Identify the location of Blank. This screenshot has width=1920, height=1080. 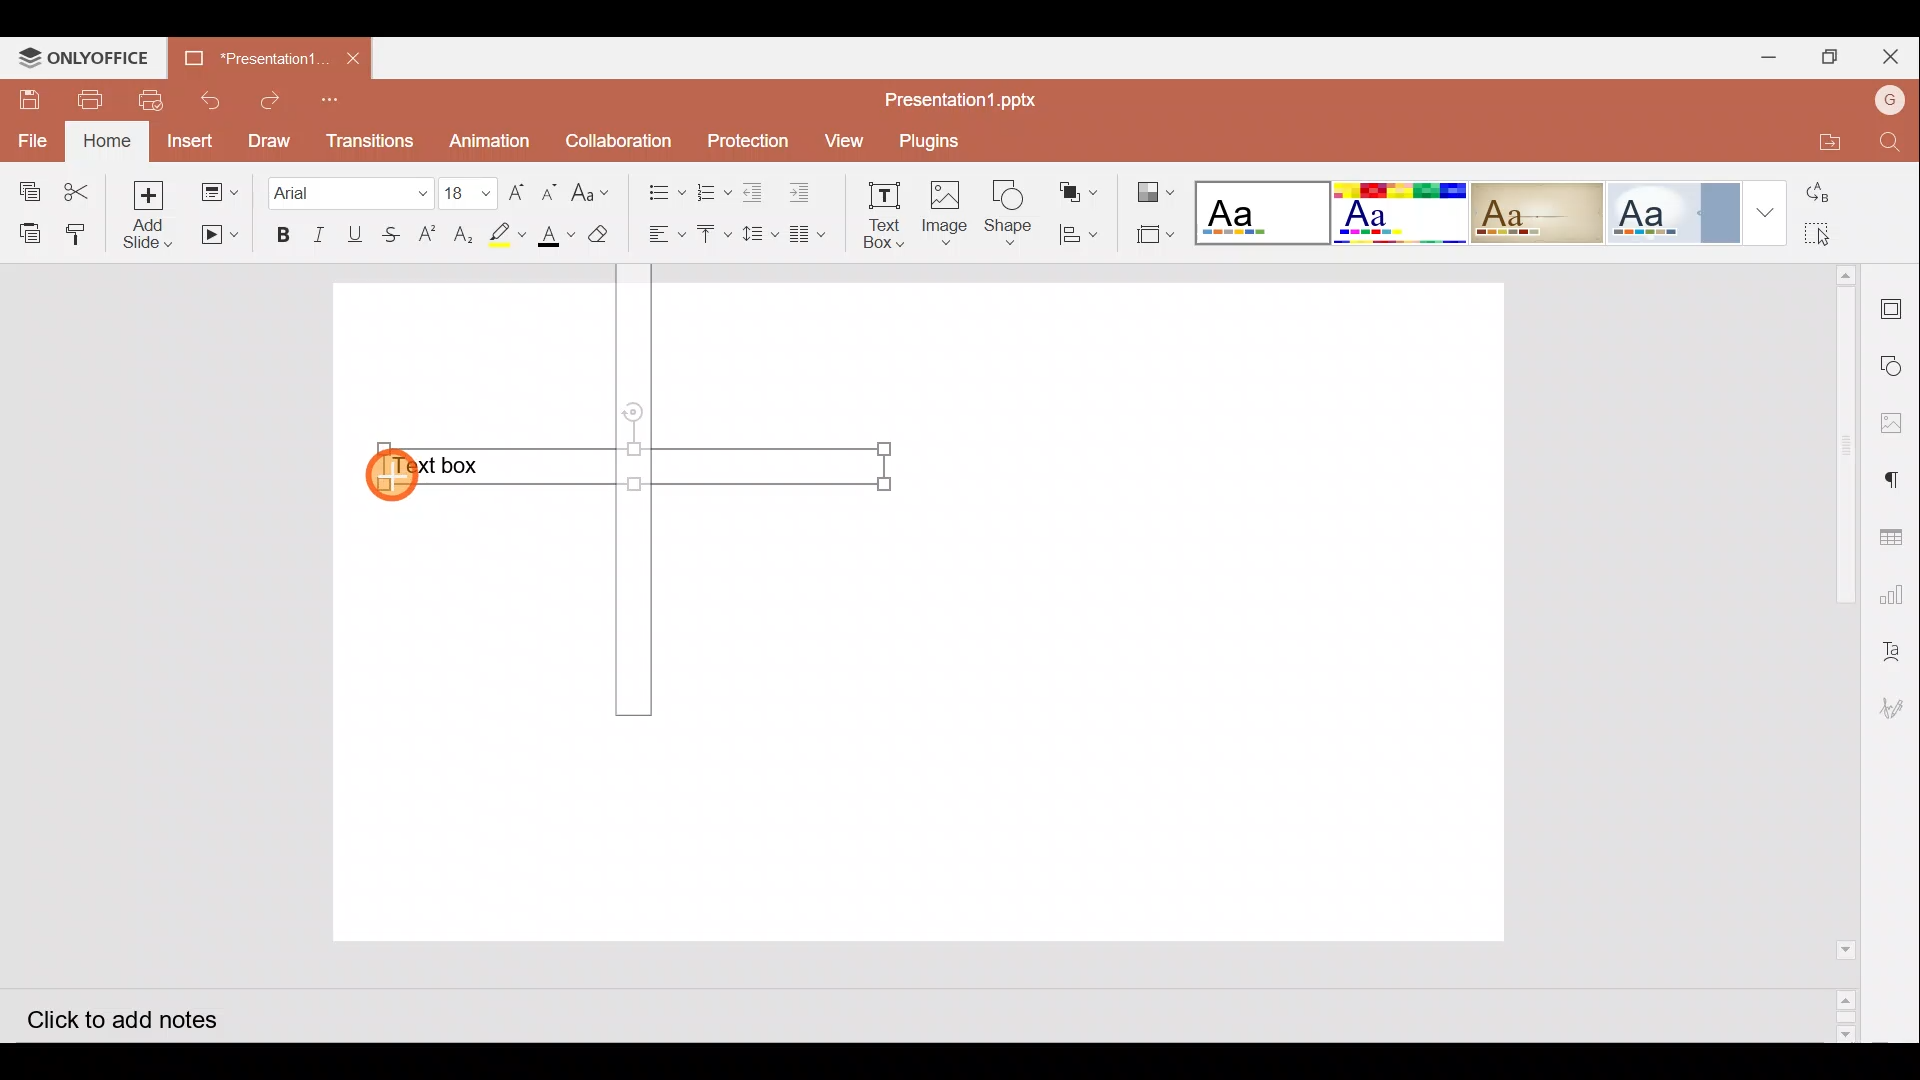
(1258, 210).